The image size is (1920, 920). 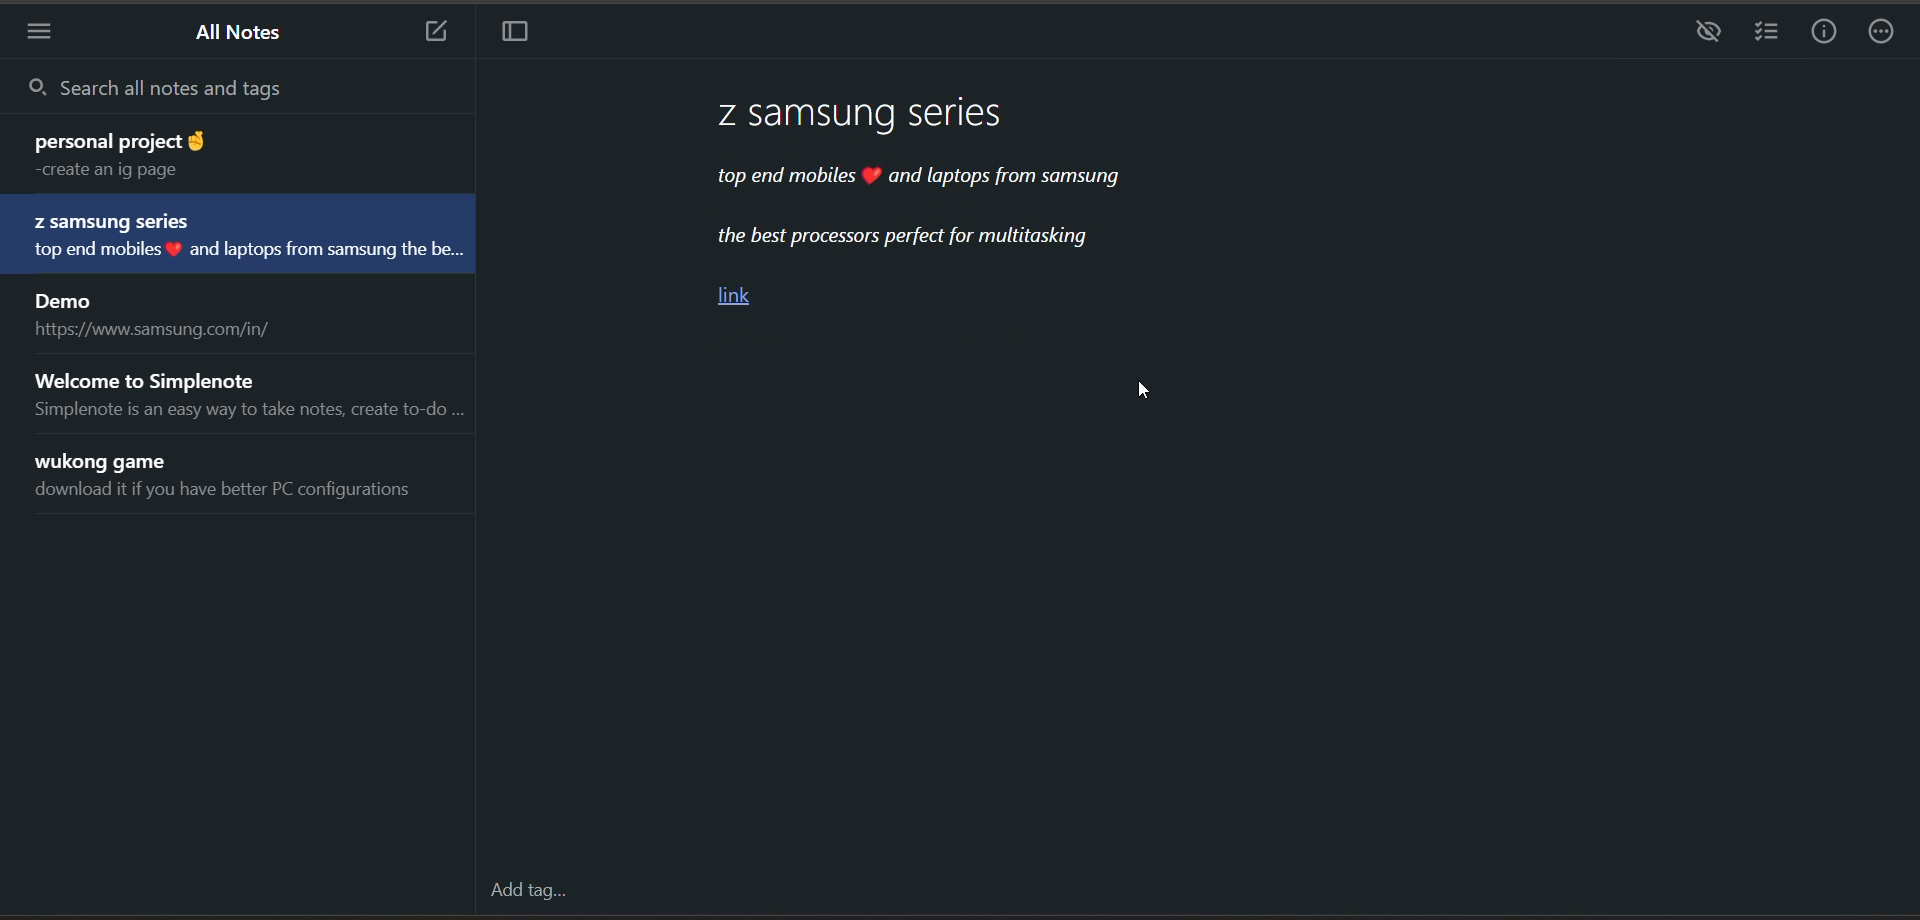 What do you see at coordinates (234, 480) in the screenshot?
I see `note title and preview` at bounding box center [234, 480].